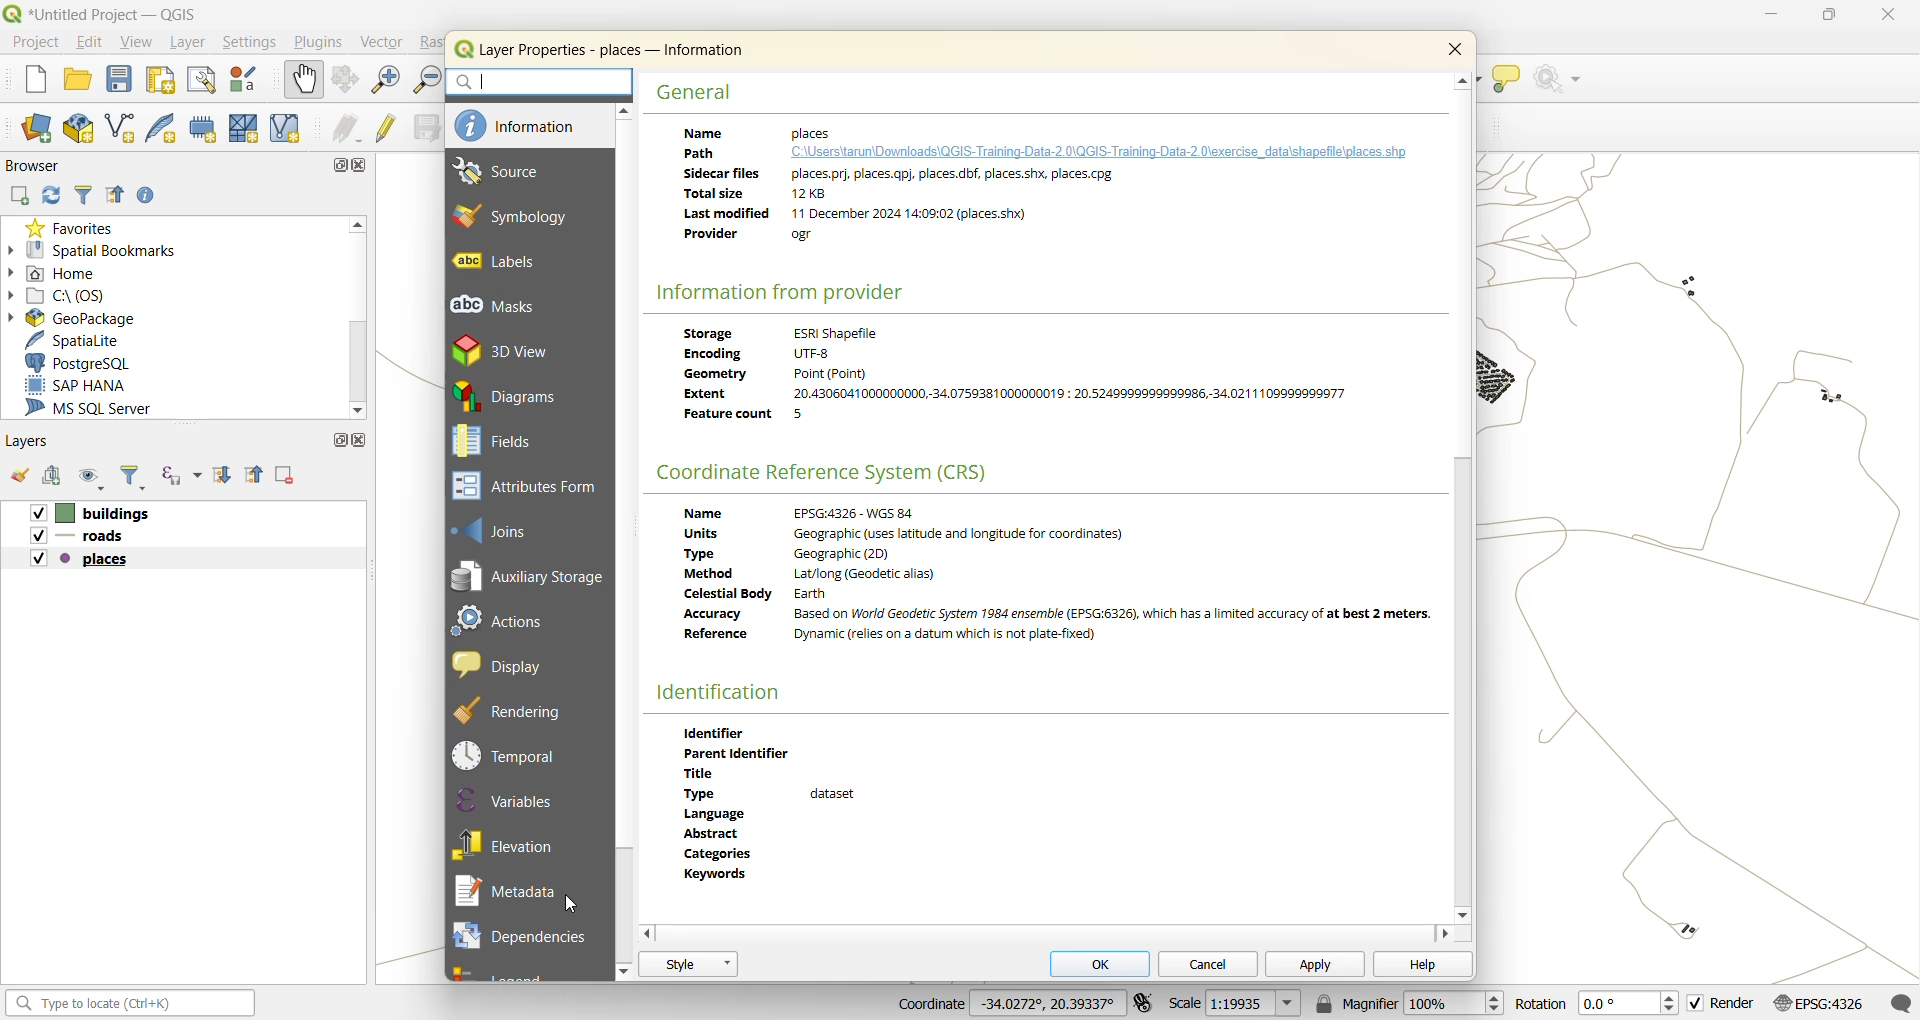  Describe the element at coordinates (67, 274) in the screenshot. I see `home` at that location.